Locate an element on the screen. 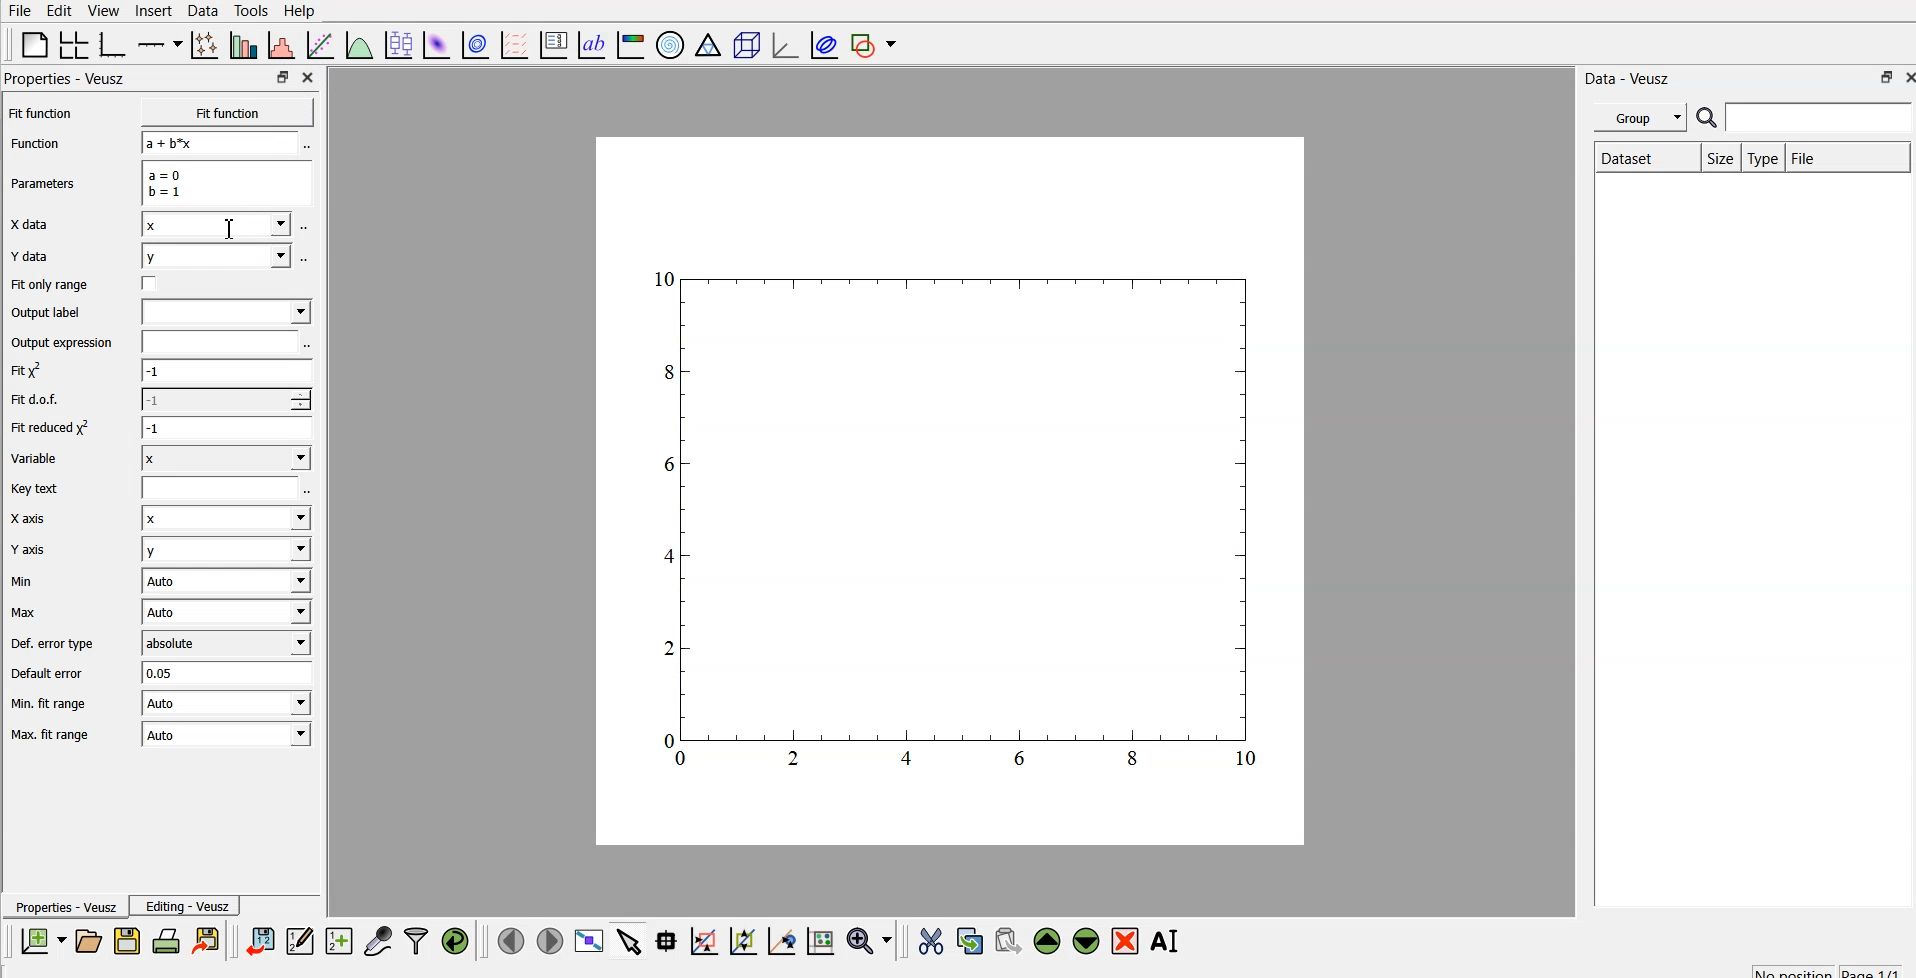  group is located at coordinates (1643, 118).